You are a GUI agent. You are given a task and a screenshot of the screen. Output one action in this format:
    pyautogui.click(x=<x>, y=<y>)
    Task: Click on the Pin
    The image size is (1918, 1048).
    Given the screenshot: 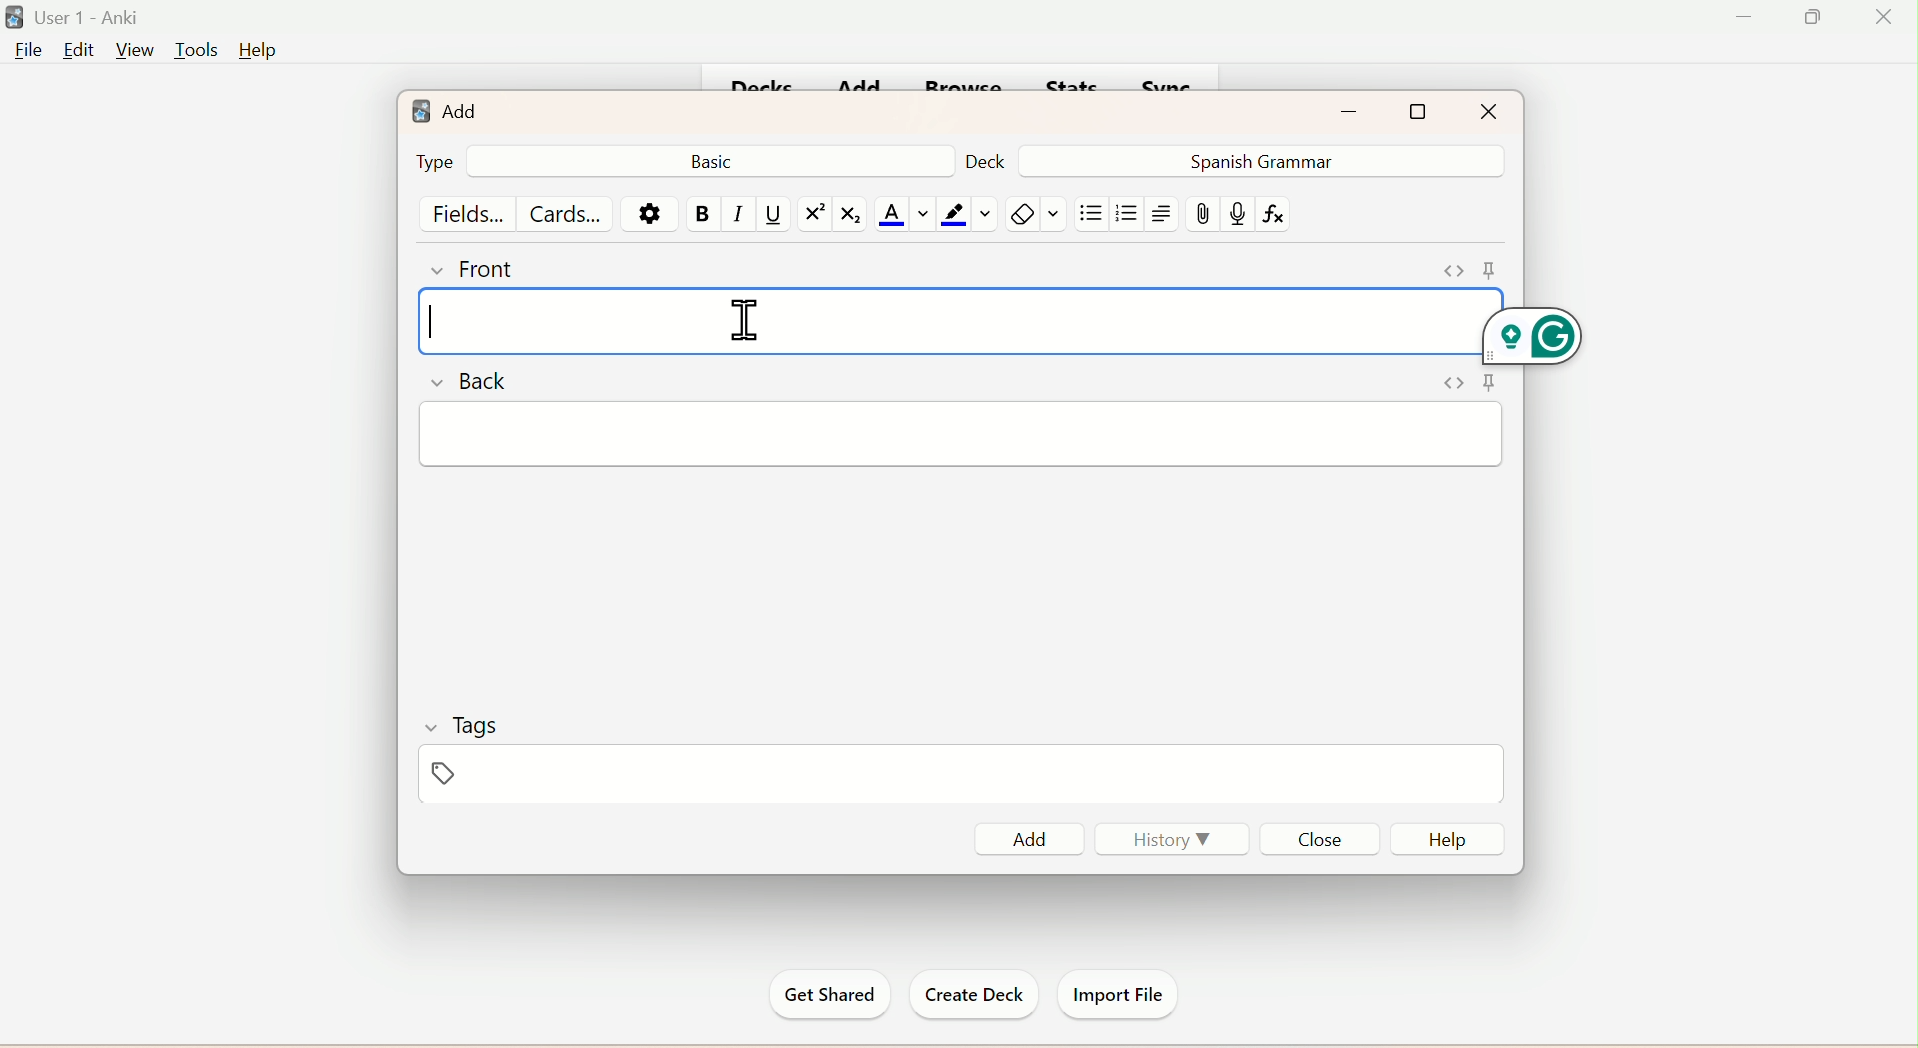 What is the action you would take?
    pyautogui.click(x=1461, y=386)
    